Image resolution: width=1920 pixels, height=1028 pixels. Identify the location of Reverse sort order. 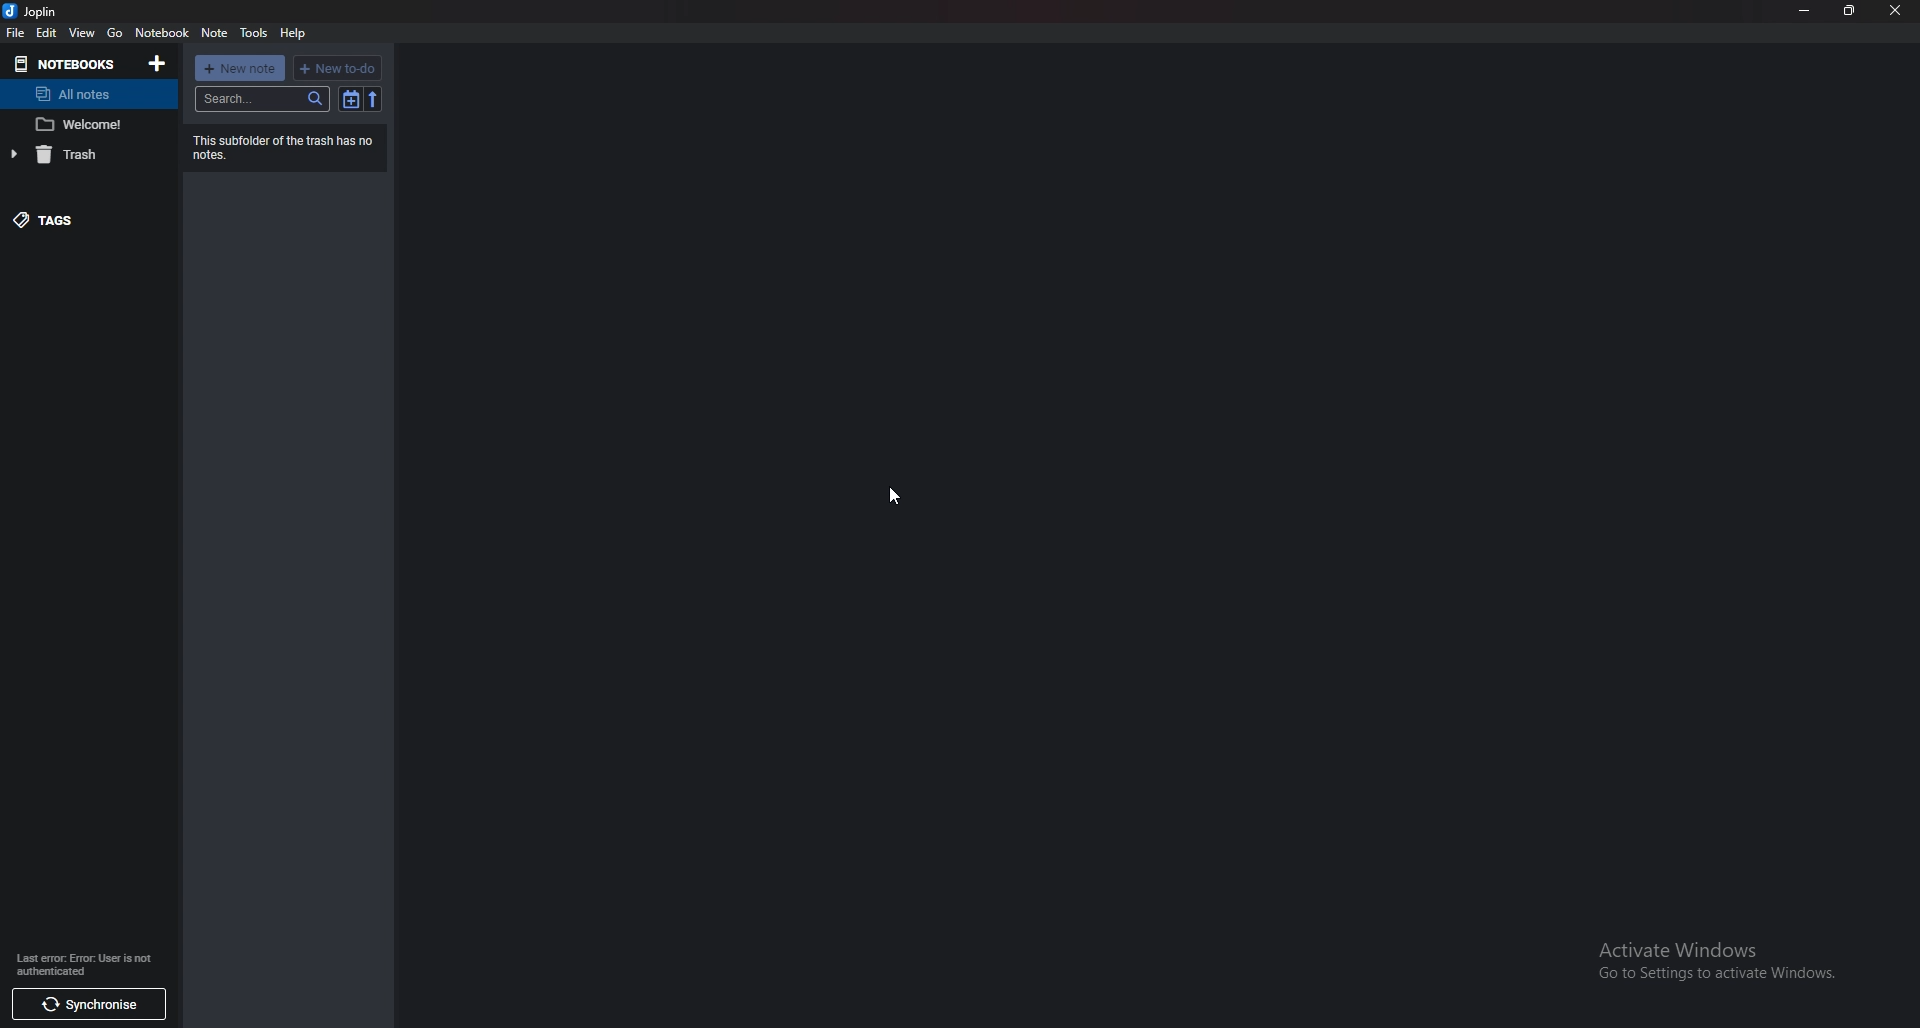
(372, 98).